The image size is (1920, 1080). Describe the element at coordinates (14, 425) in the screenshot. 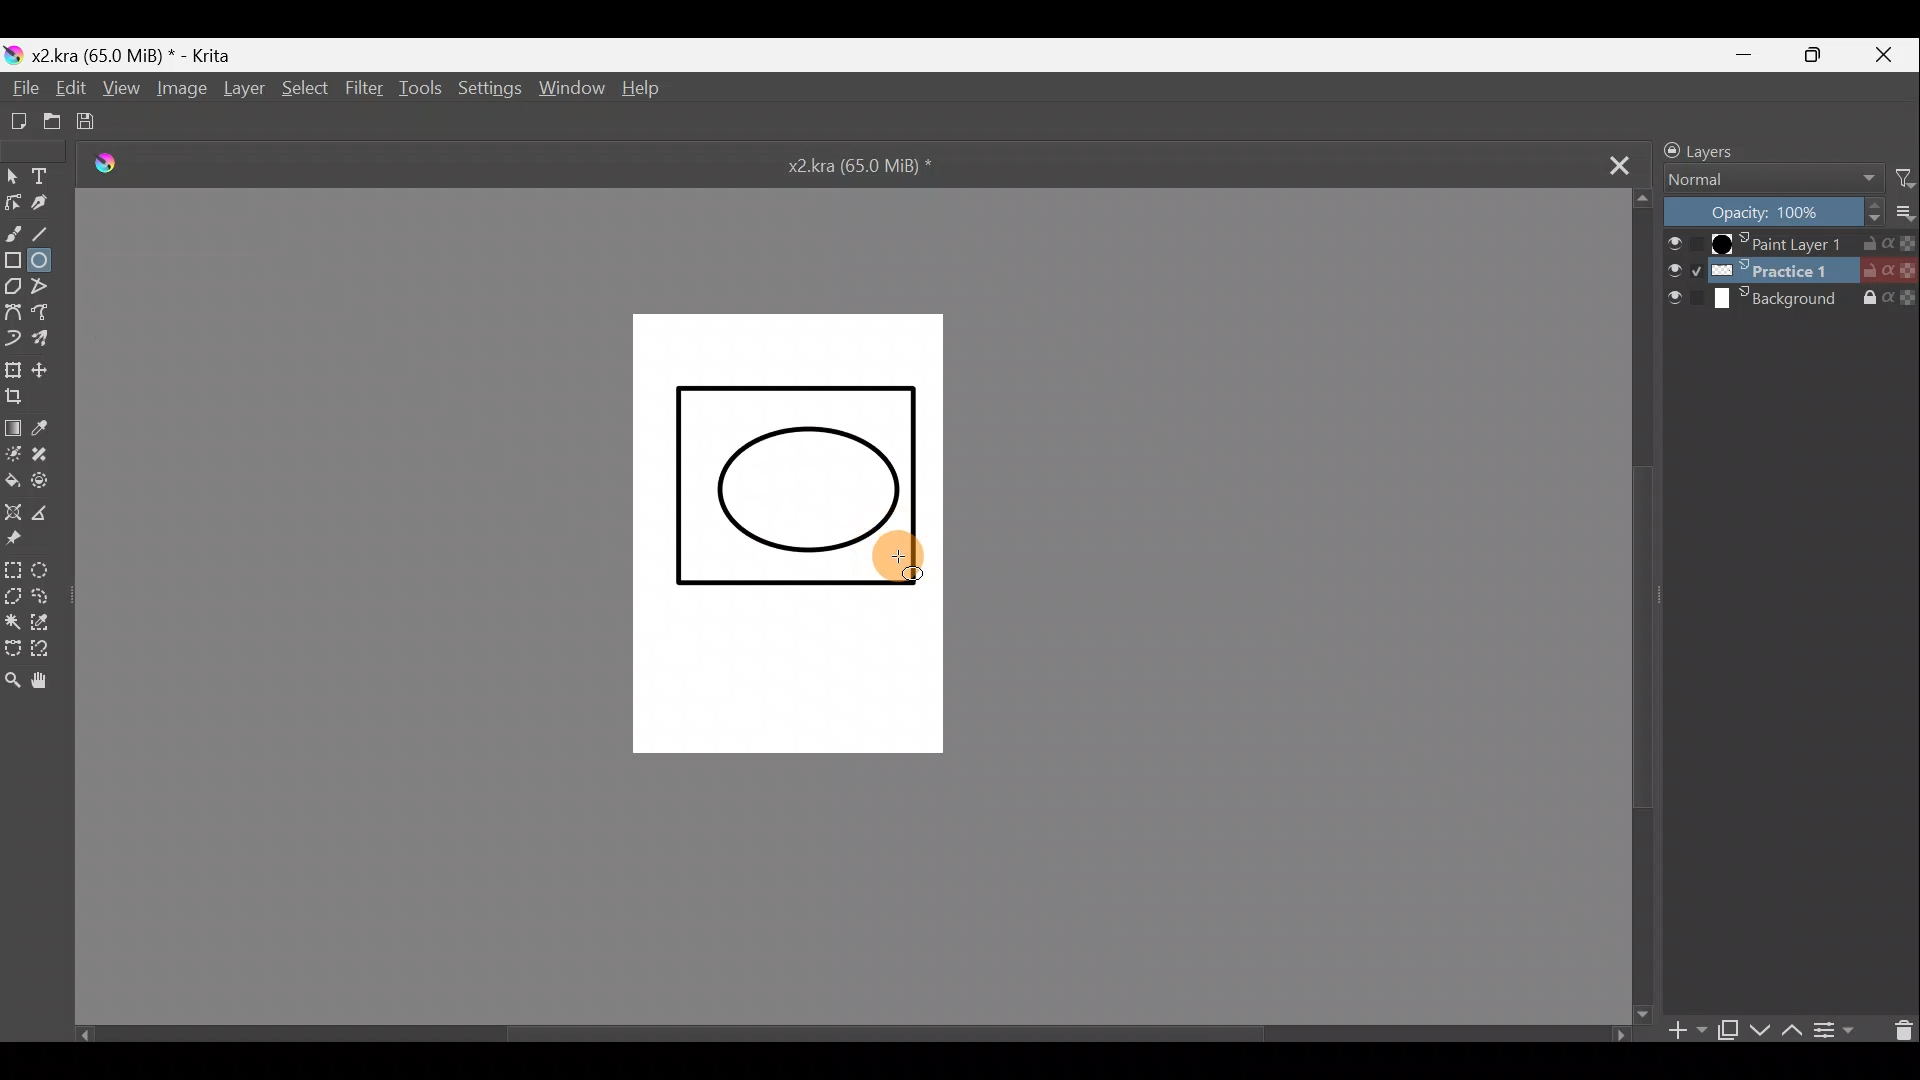

I see `Draw a gradient` at that location.